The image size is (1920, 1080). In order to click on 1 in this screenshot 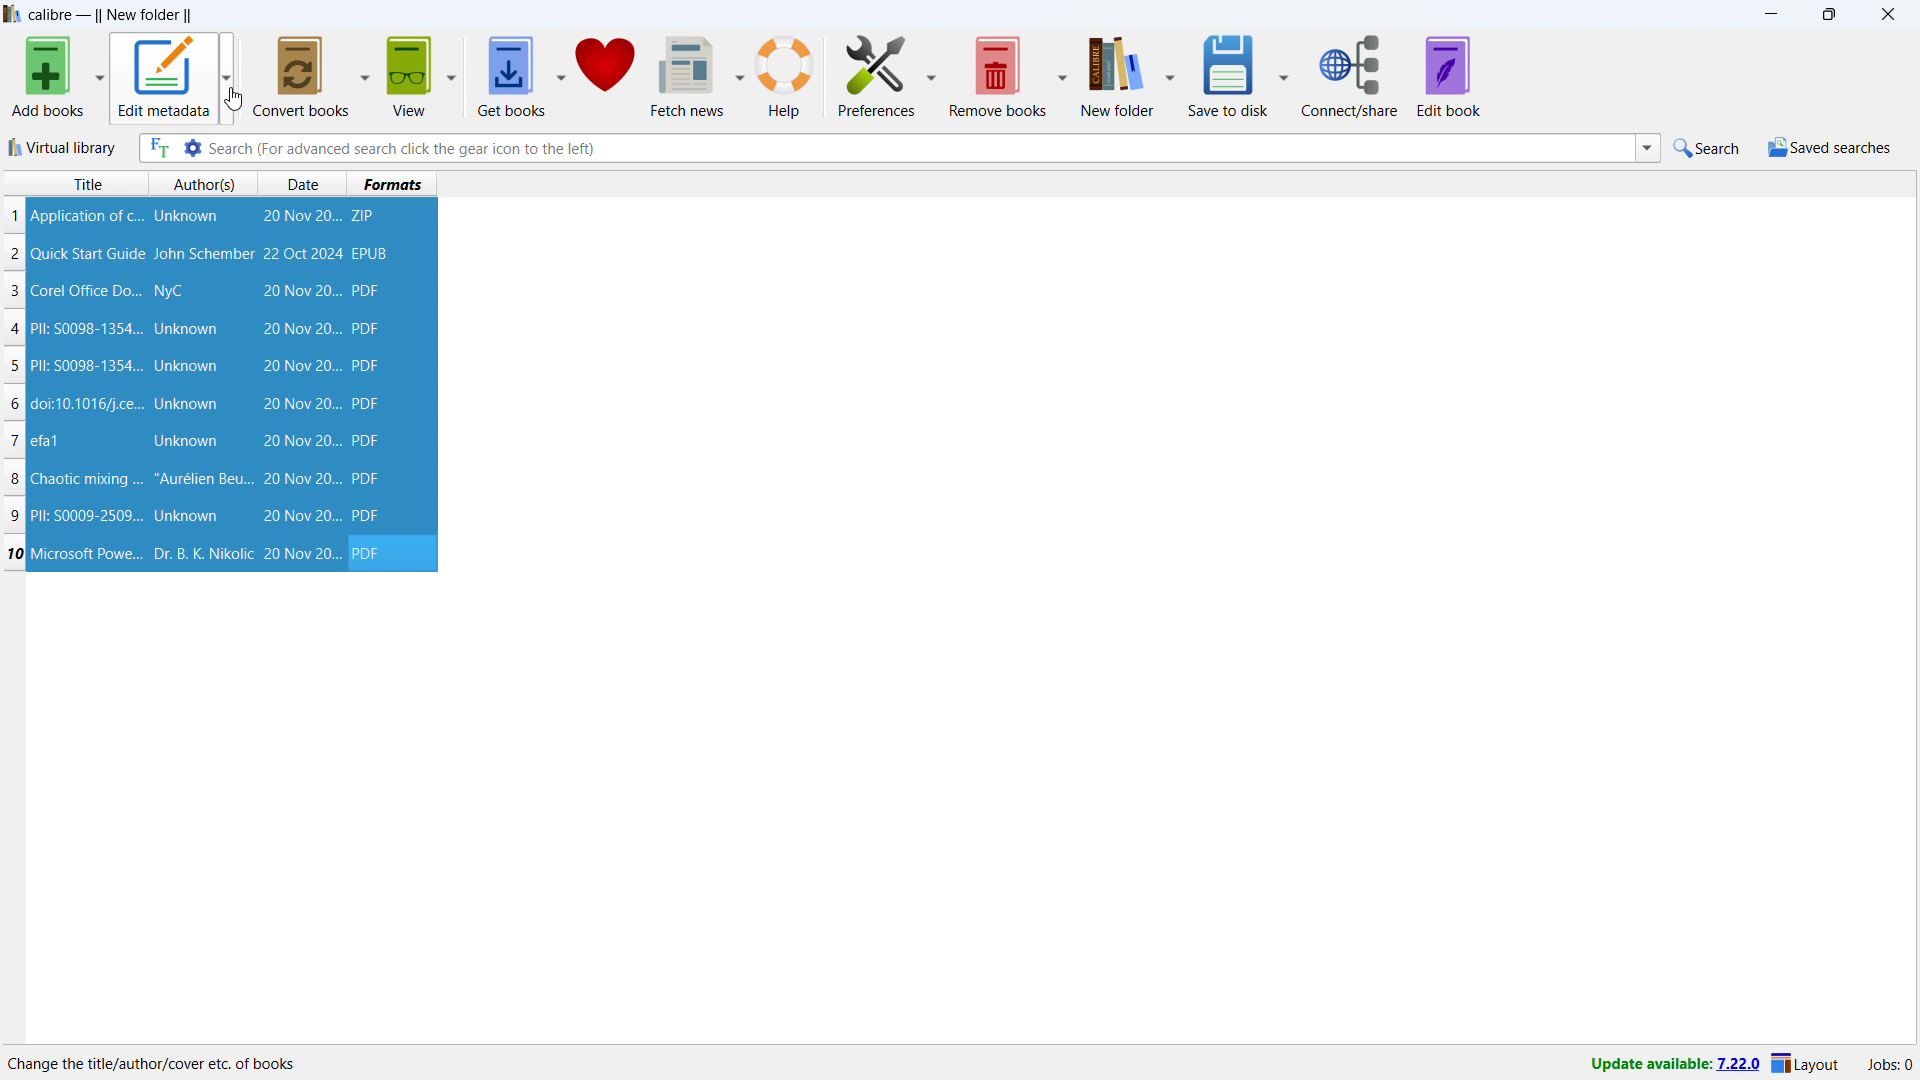, I will do `click(14, 216)`.